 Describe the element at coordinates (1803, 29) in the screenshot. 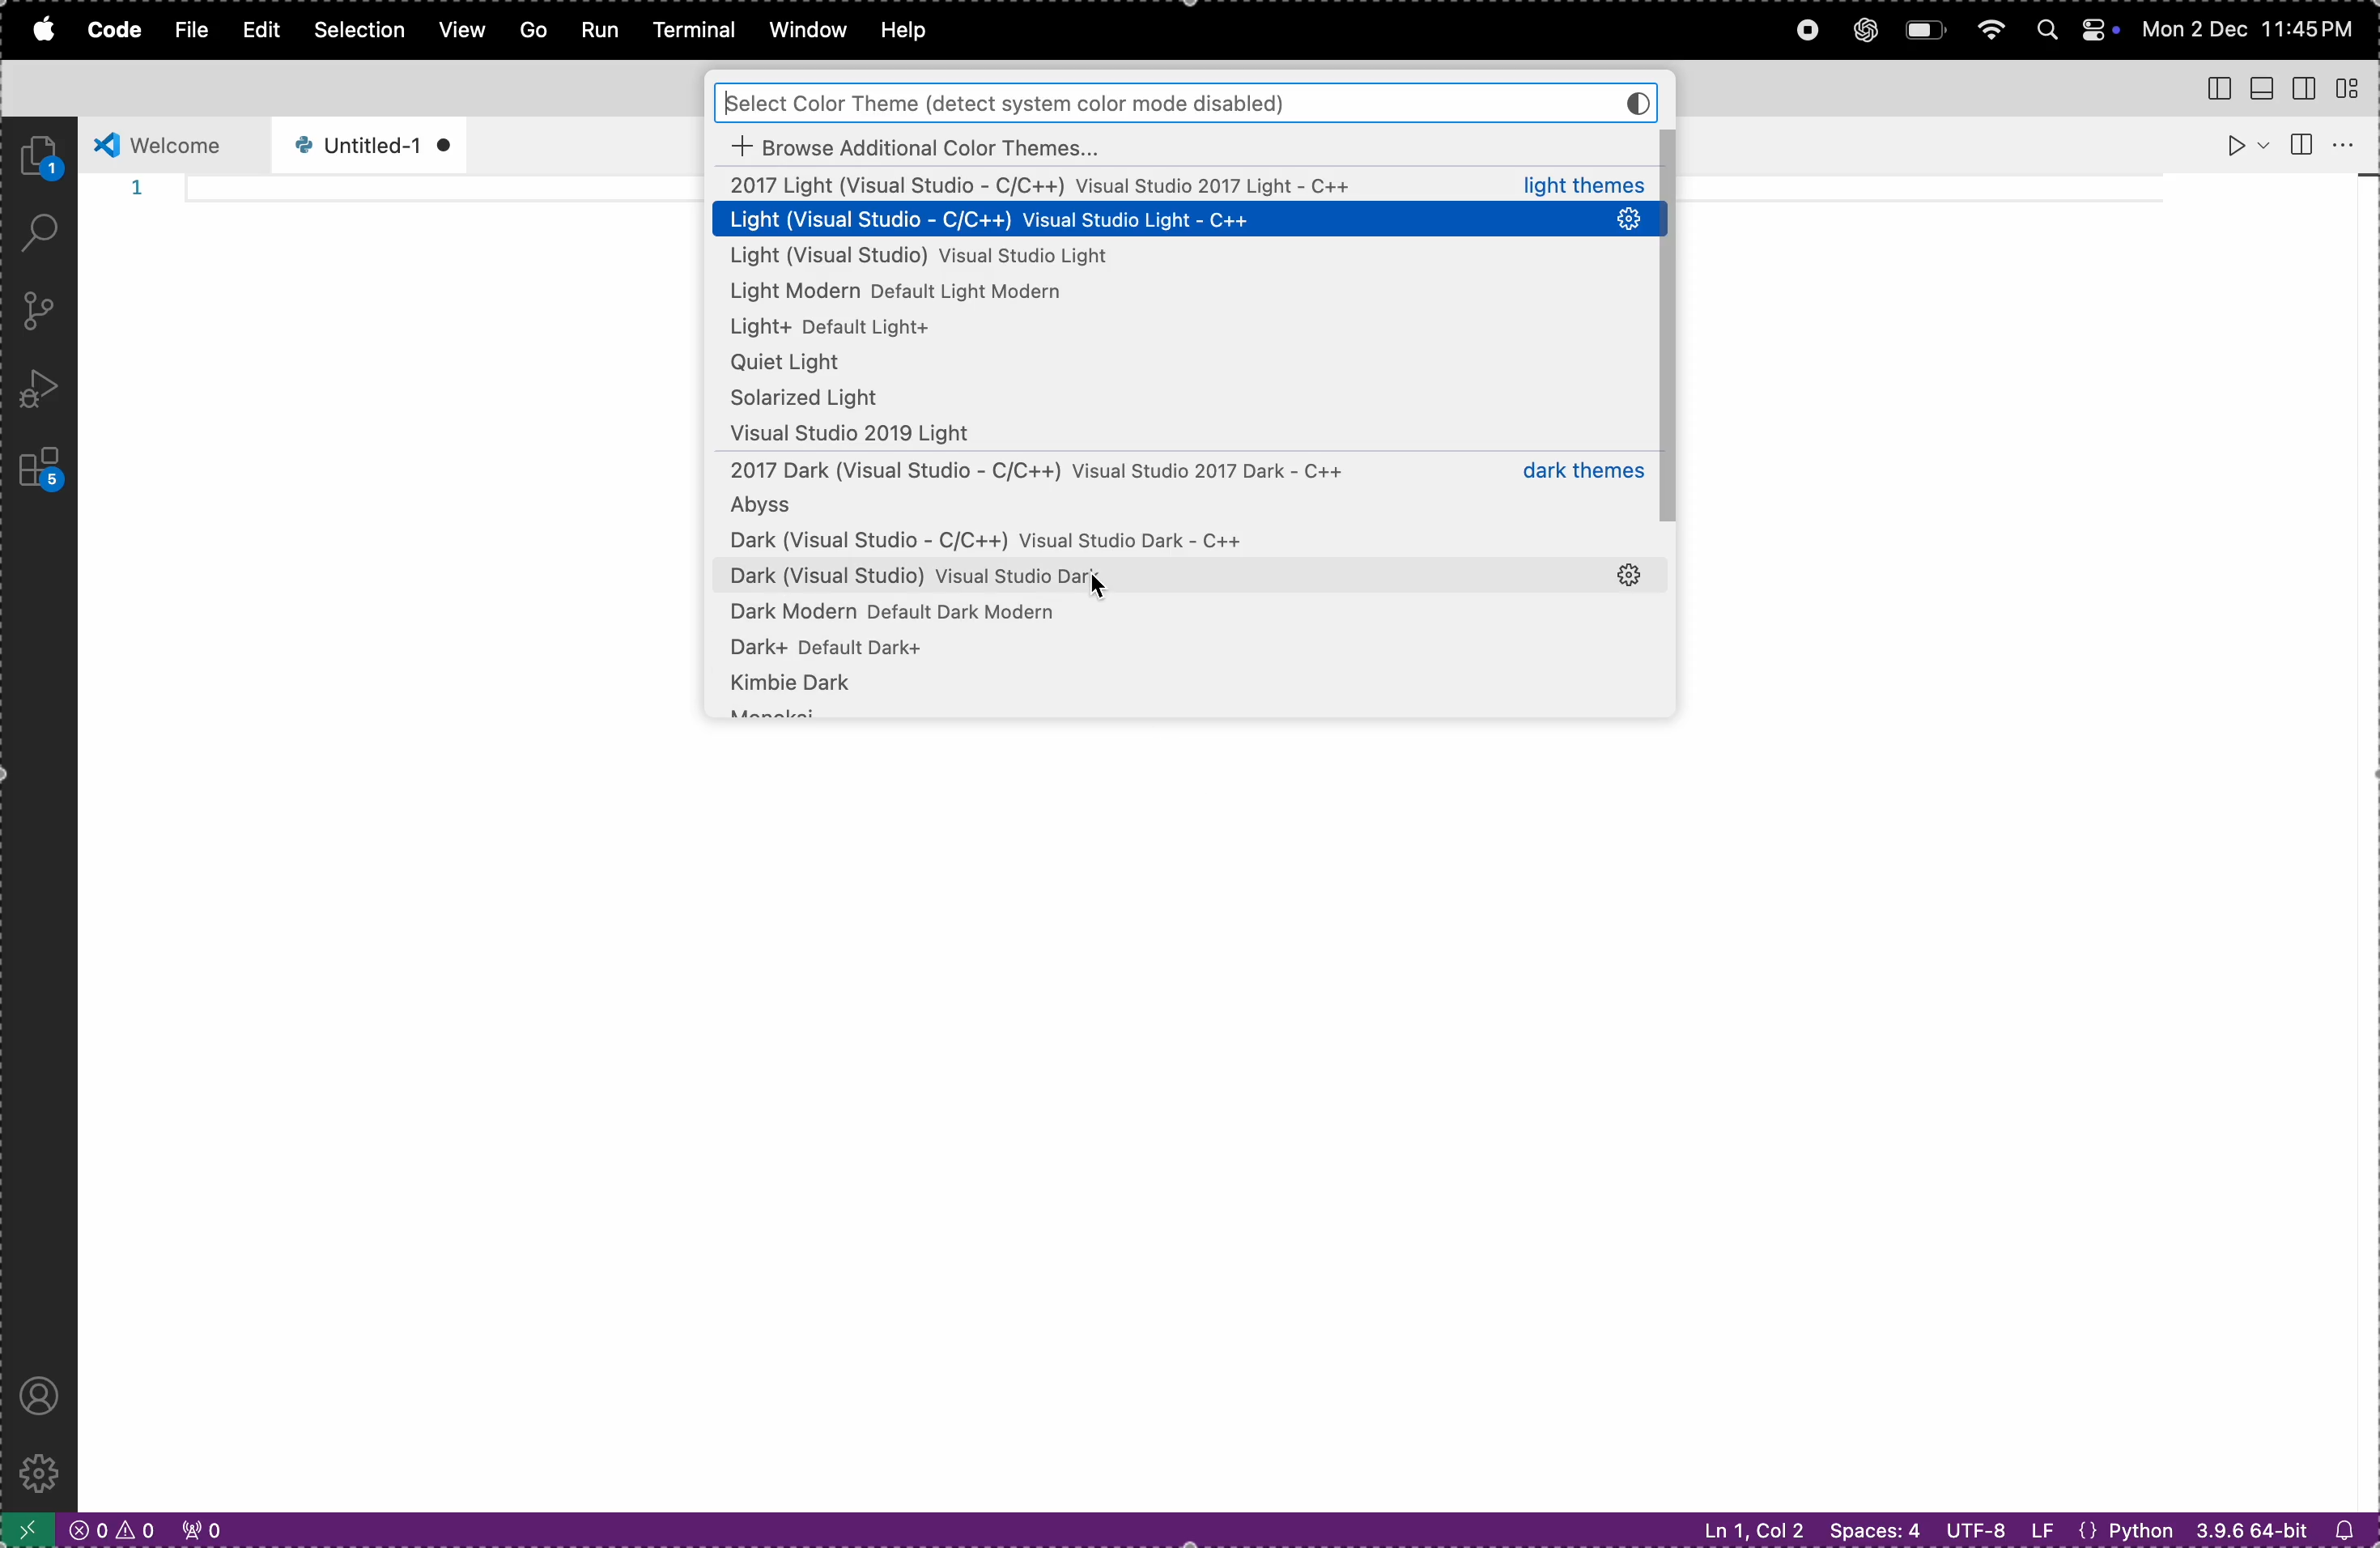

I see `record` at that location.